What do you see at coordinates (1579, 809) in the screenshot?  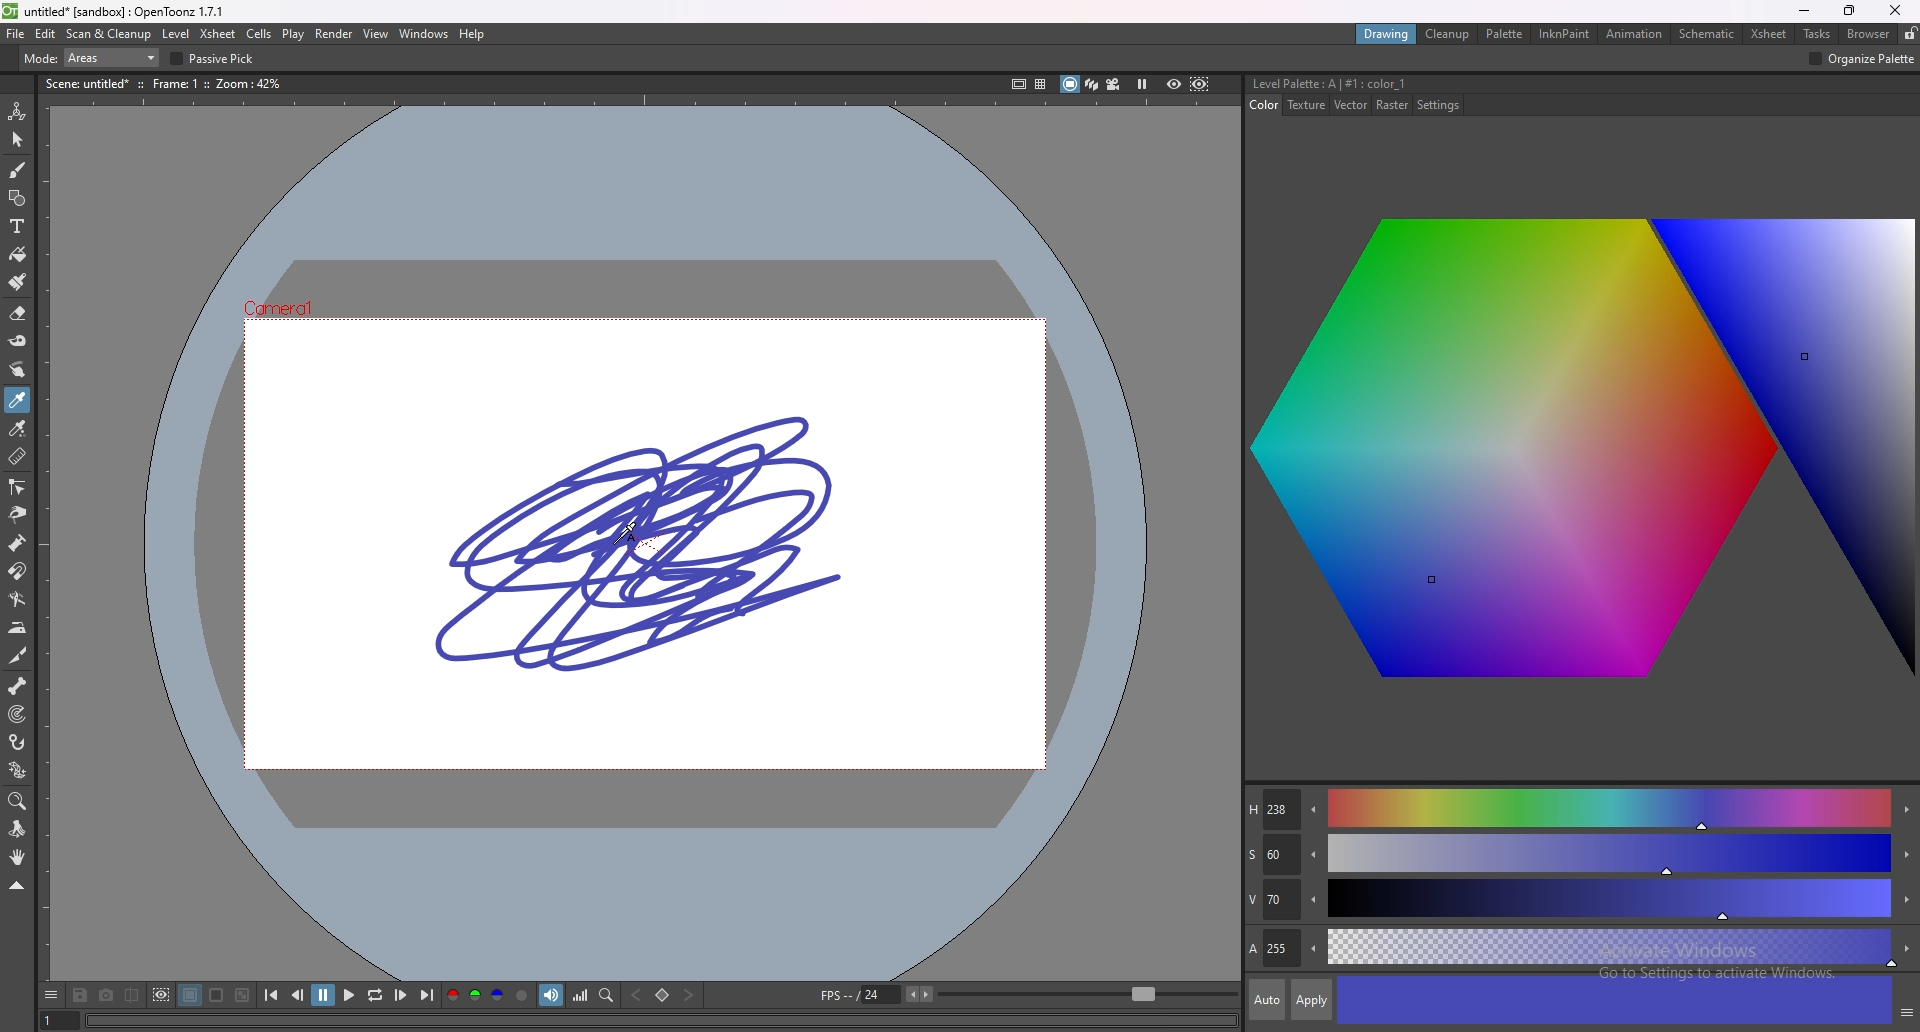 I see `hue` at bounding box center [1579, 809].